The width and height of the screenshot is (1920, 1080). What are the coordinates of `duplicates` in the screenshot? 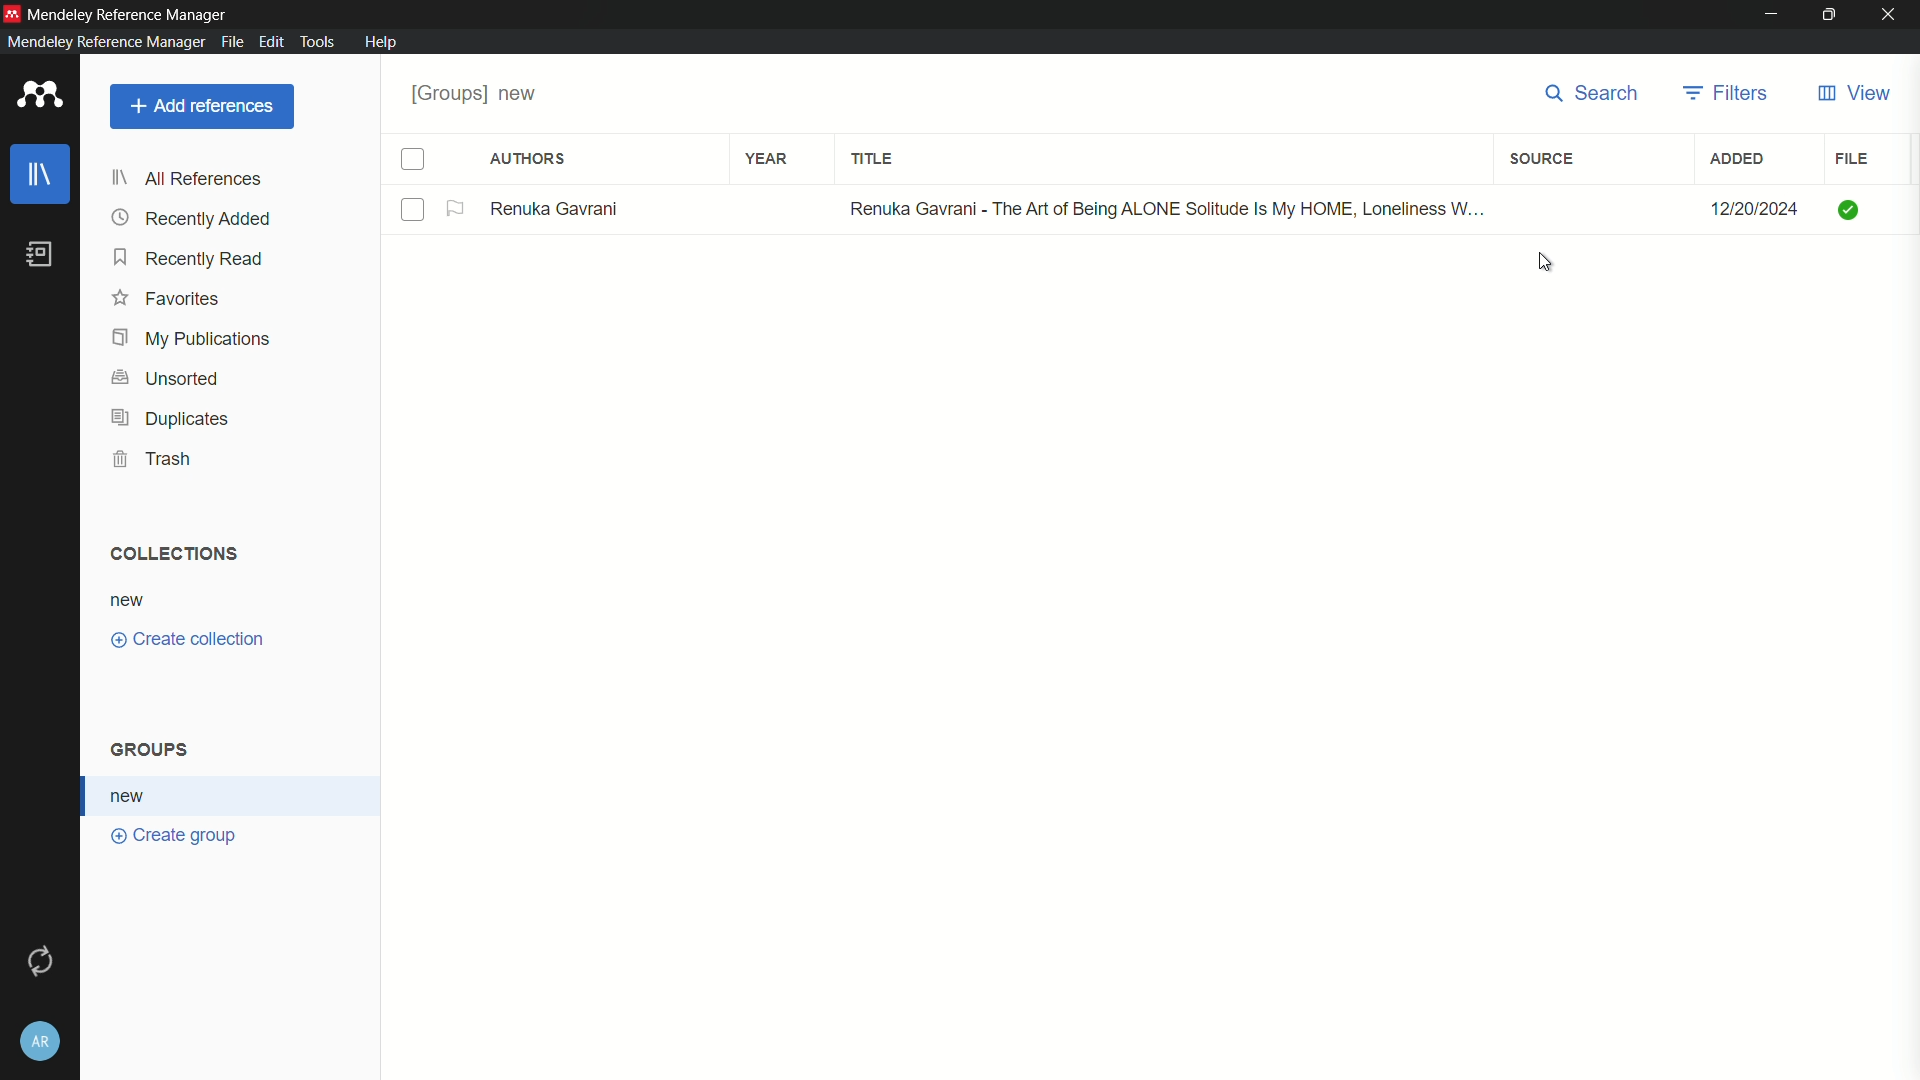 It's located at (169, 420).